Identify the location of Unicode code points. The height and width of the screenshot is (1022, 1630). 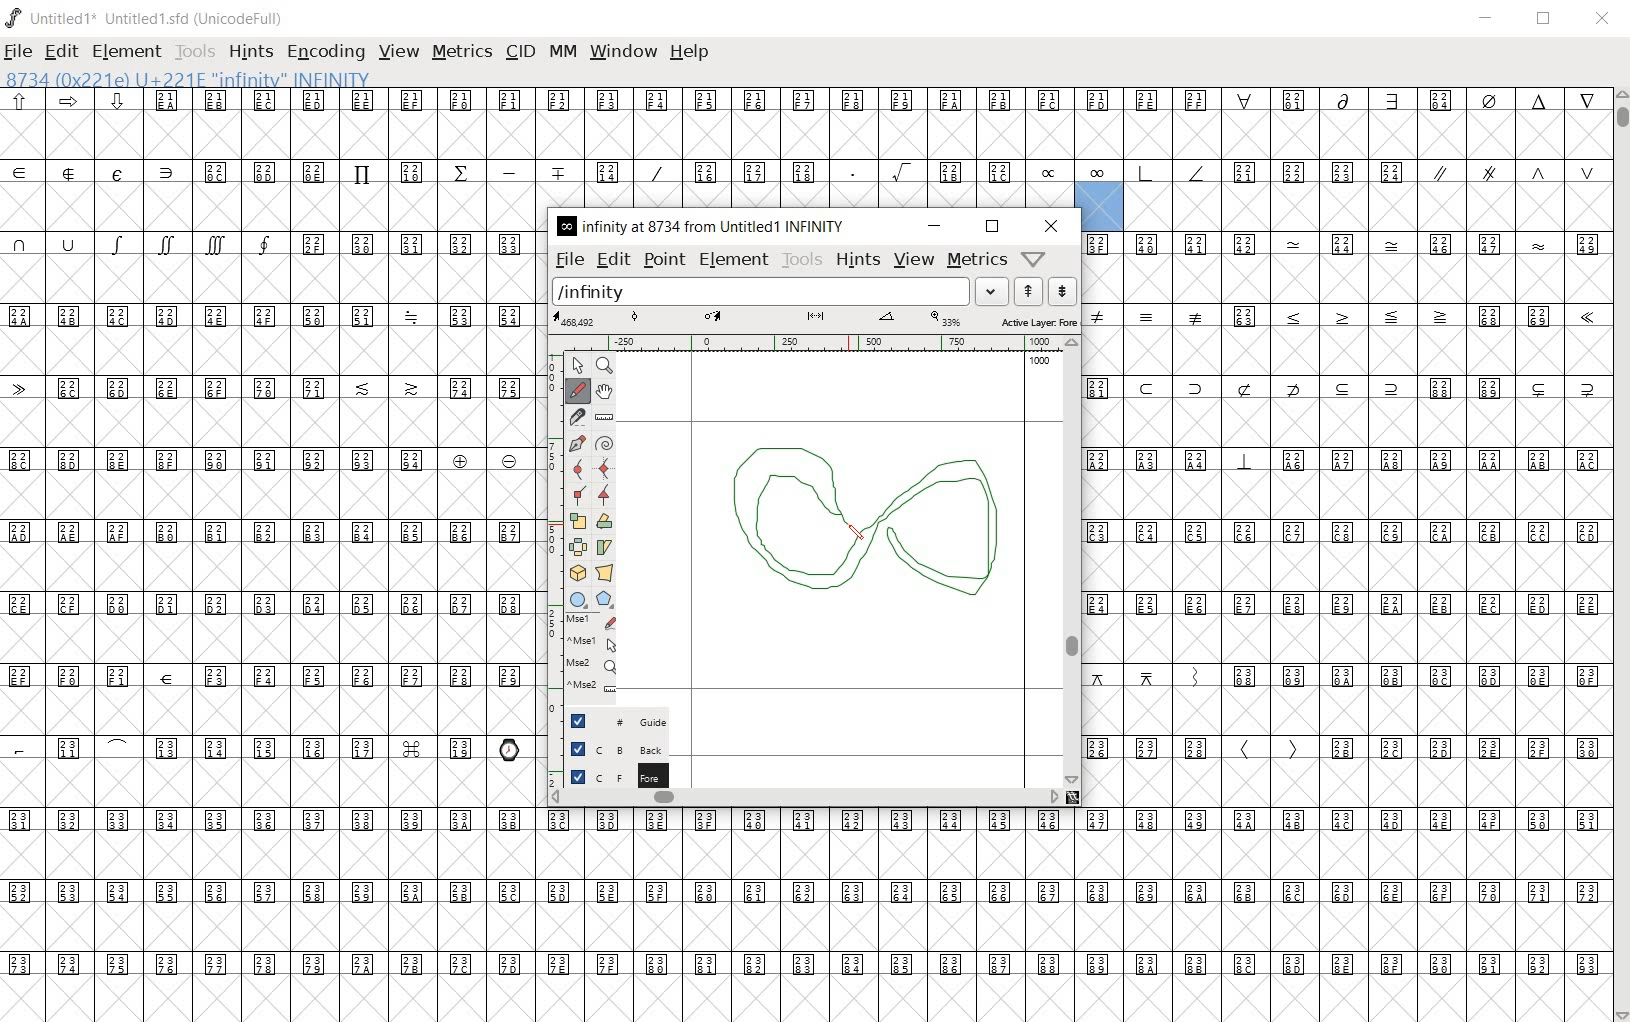
(249, 747).